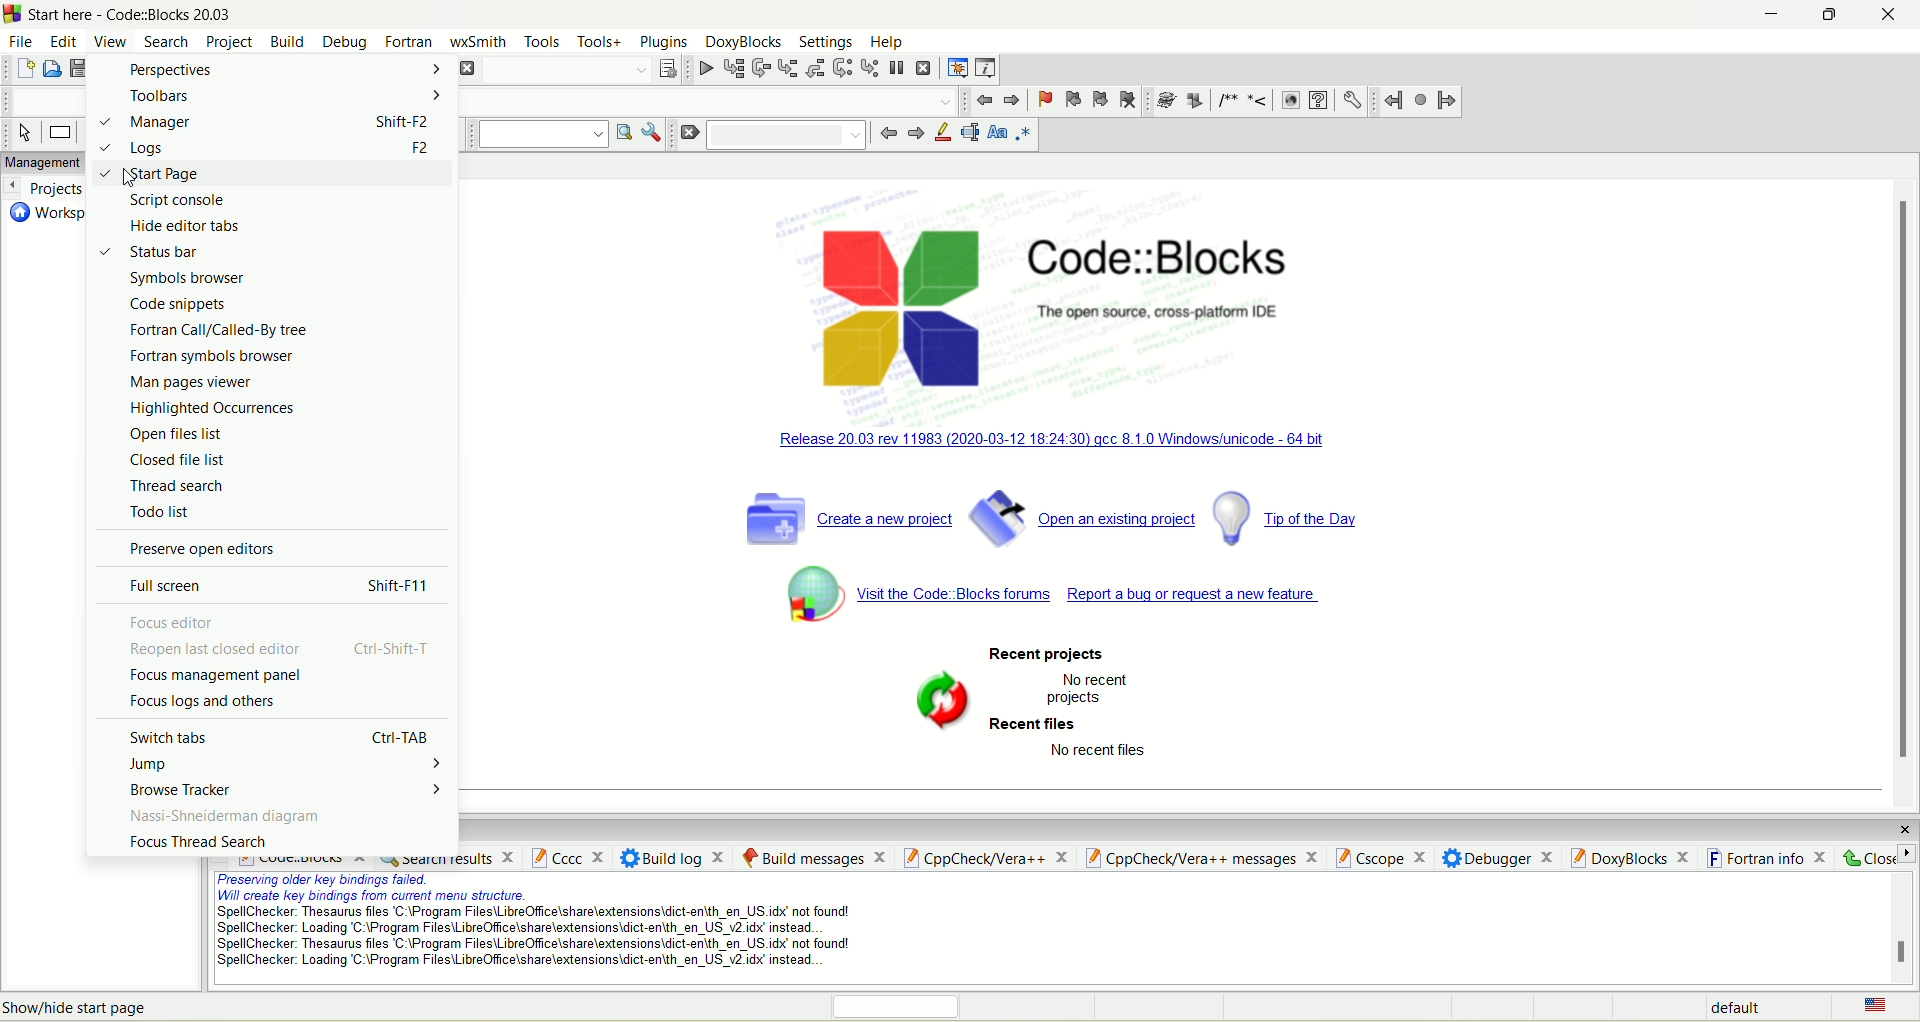  I want to click on Report a bug or request a new feature, so click(1200, 596).